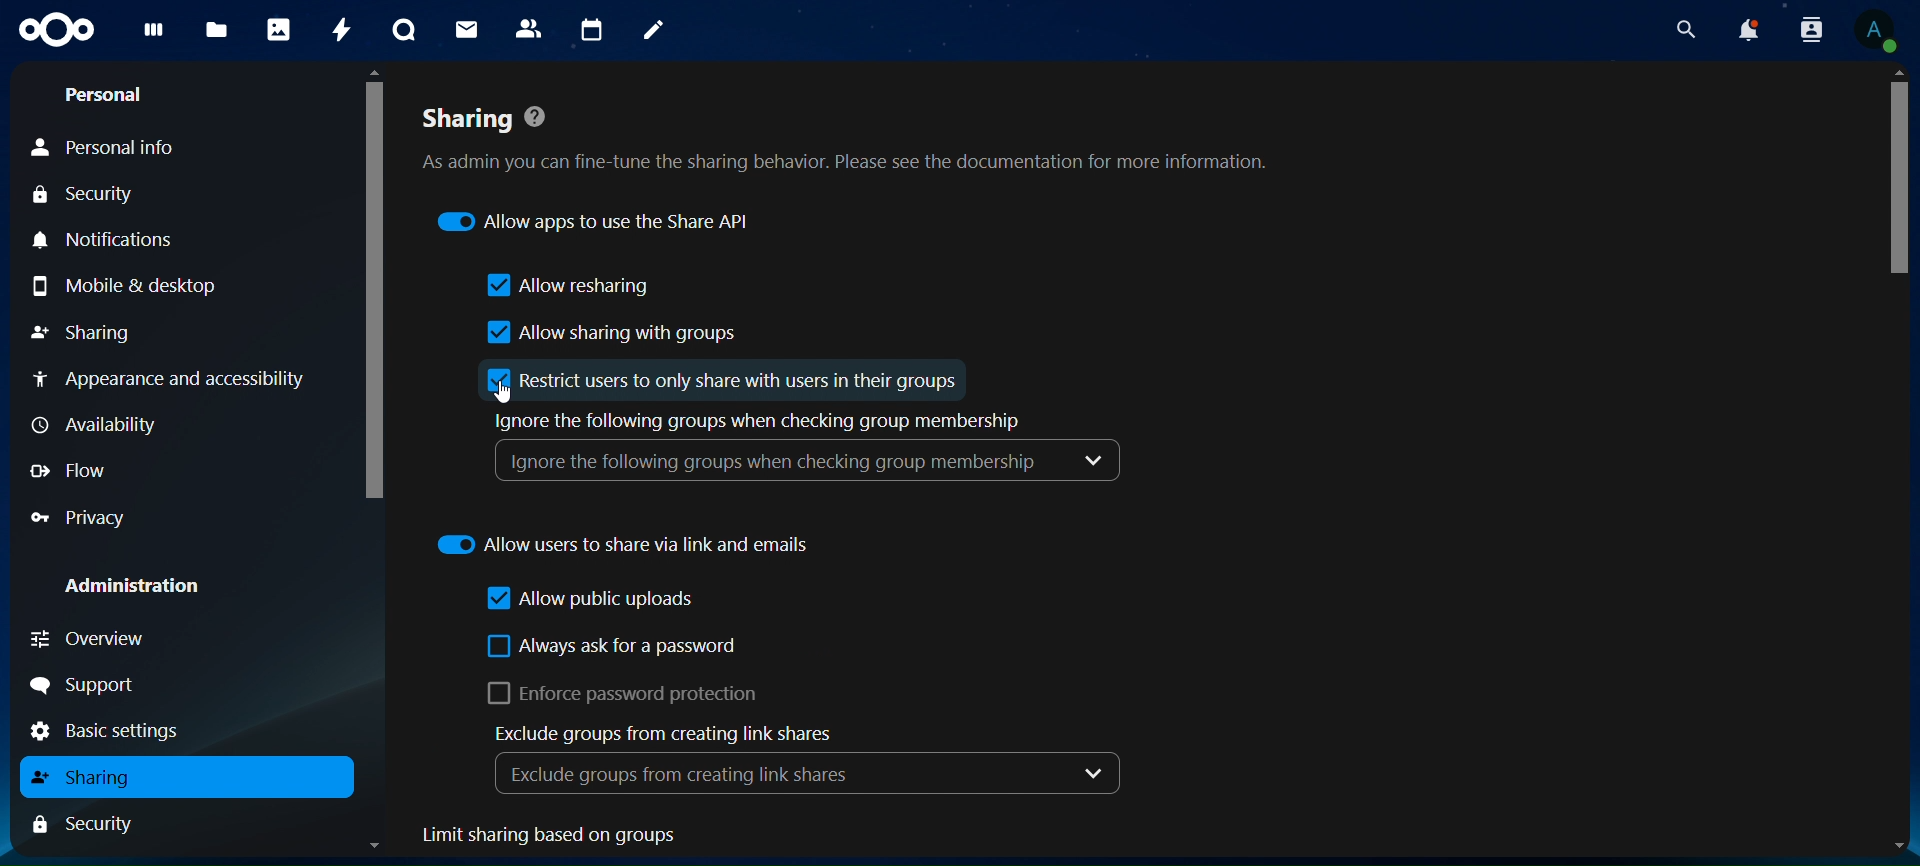  What do you see at coordinates (588, 600) in the screenshot?
I see `allow public uploads` at bounding box center [588, 600].